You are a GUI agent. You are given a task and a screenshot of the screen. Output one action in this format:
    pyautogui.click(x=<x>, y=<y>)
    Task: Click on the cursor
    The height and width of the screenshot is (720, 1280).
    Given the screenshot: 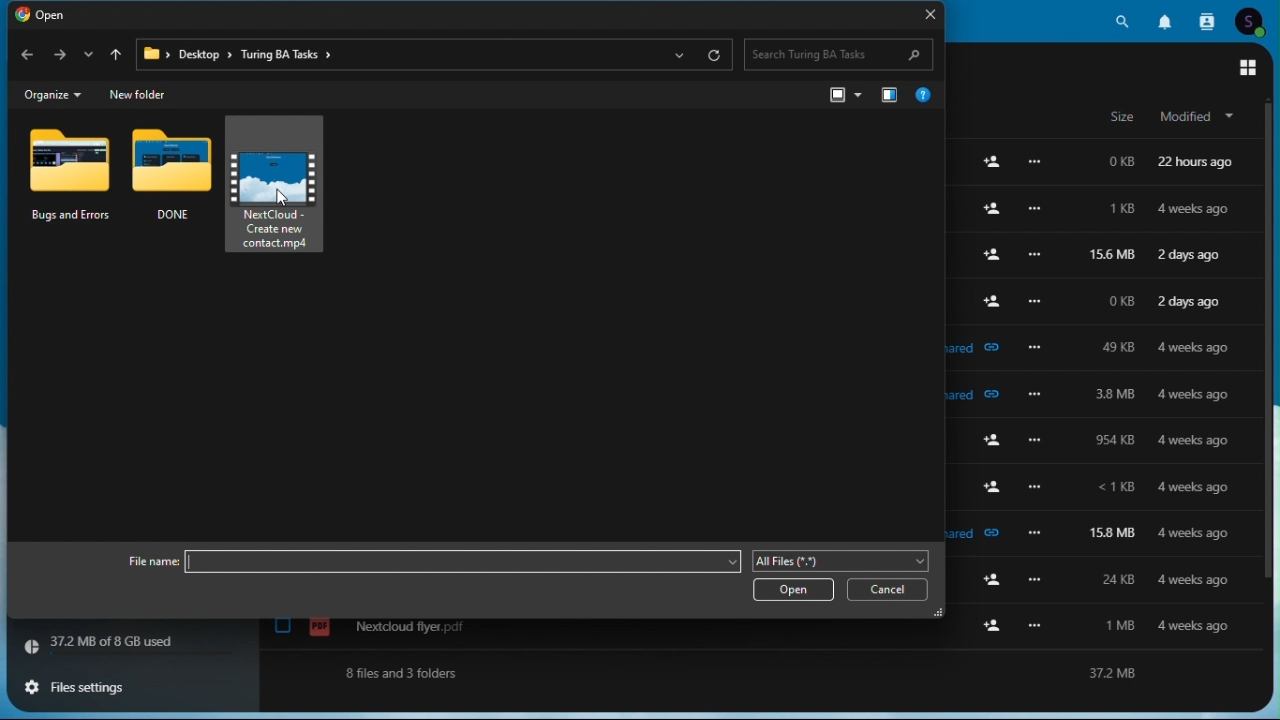 What is the action you would take?
    pyautogui.click(x=284, y=197)
    